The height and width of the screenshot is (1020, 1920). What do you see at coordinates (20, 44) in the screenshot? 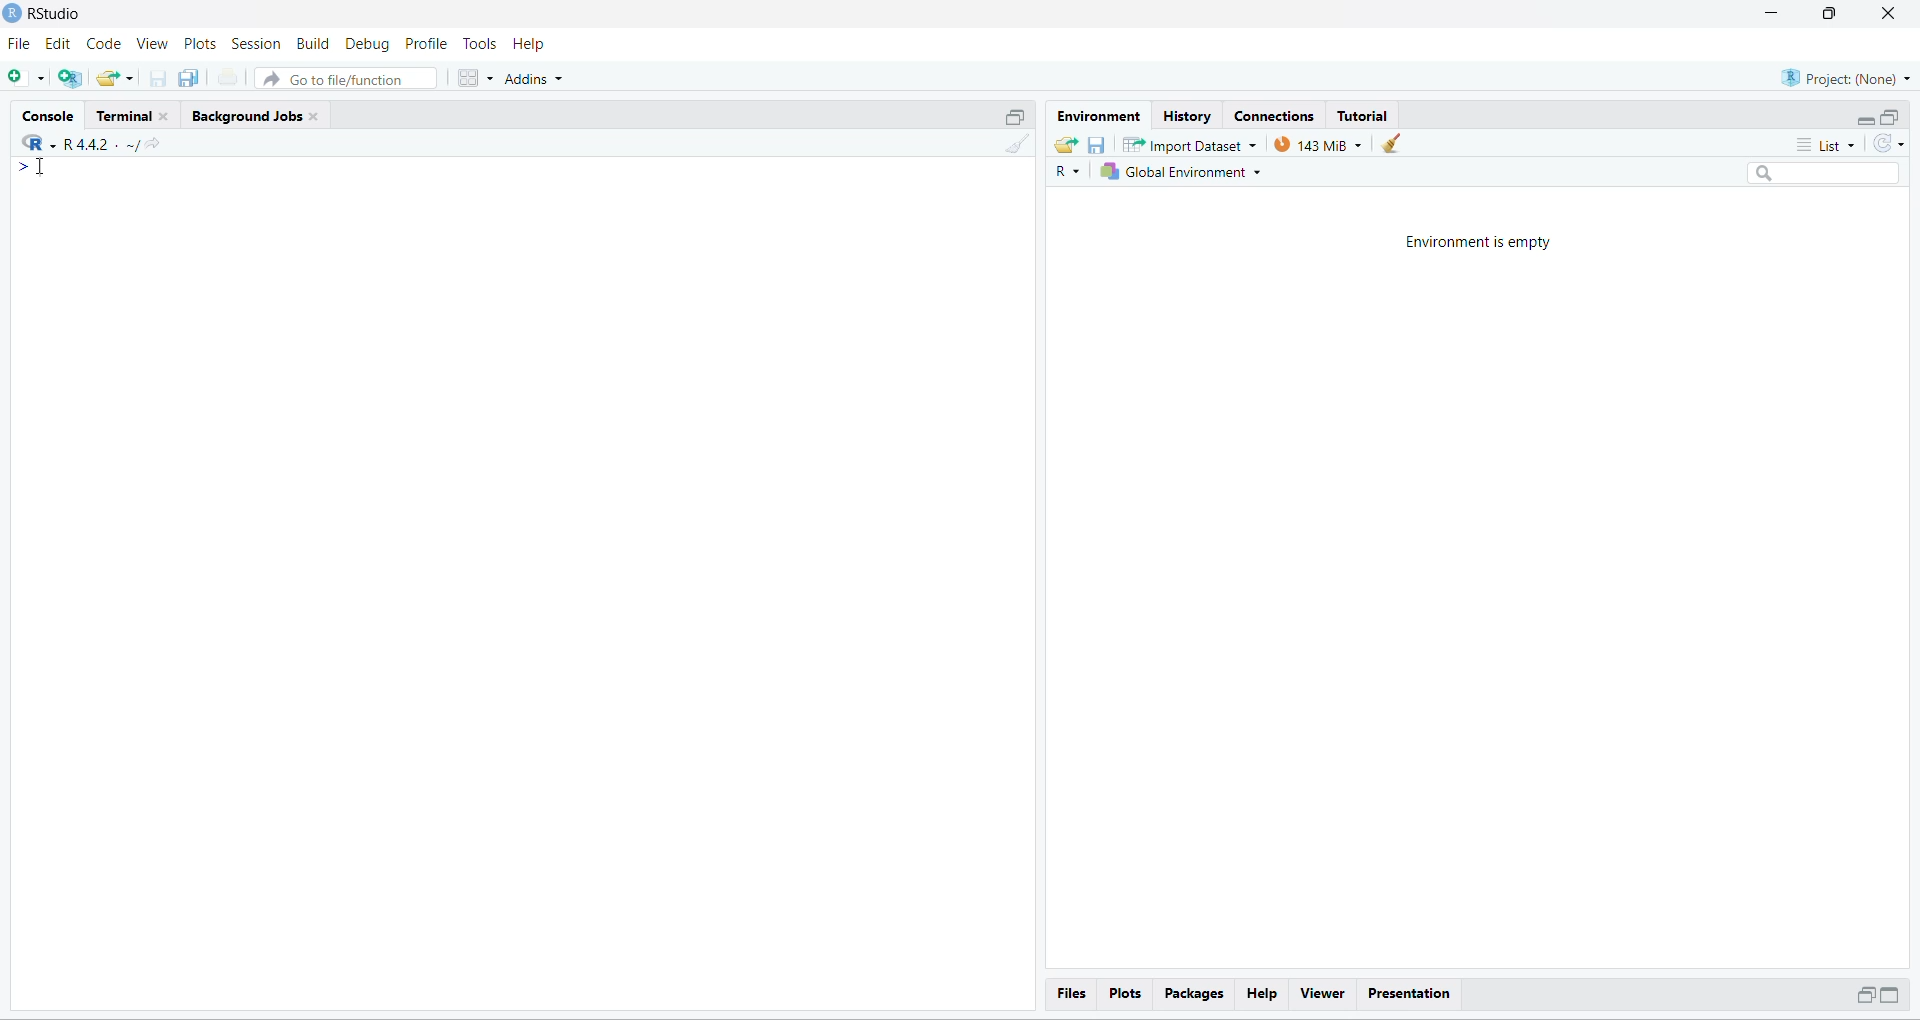
I see `file` at bounding box center [20, 44].